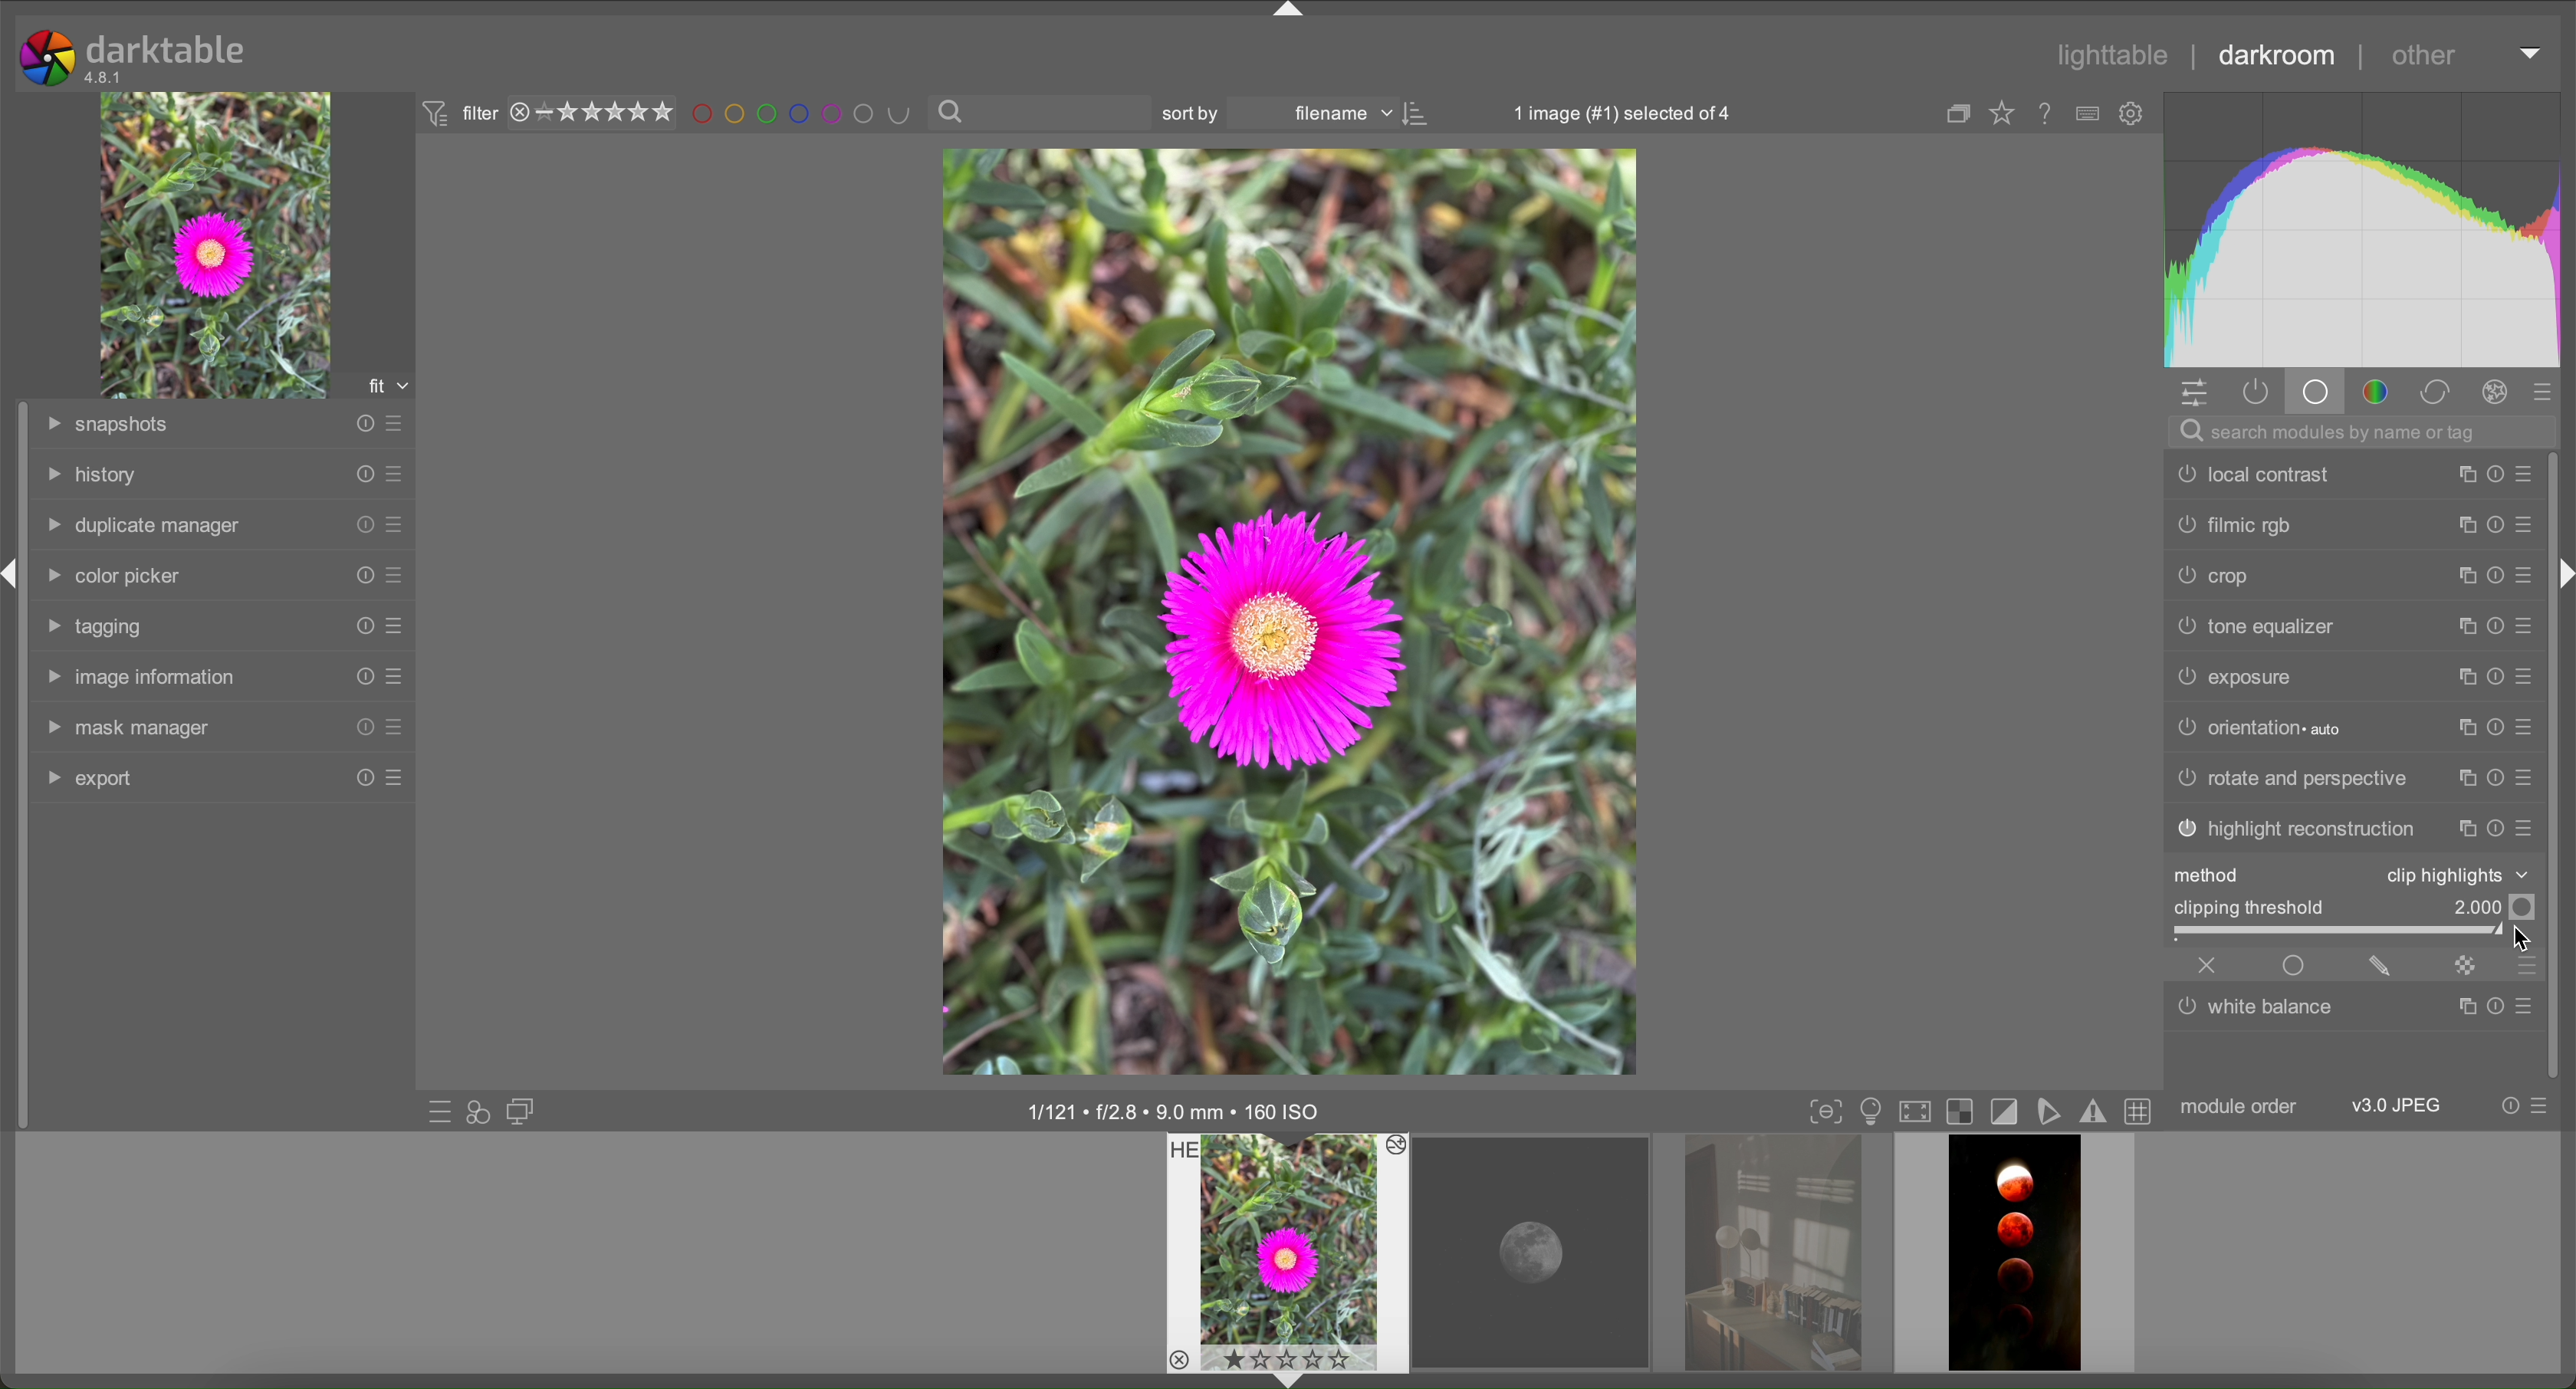 The image size is (2576, 1389). Describe the element at coordinates (395, 422) in the screenshot. I see `presets` at that location.